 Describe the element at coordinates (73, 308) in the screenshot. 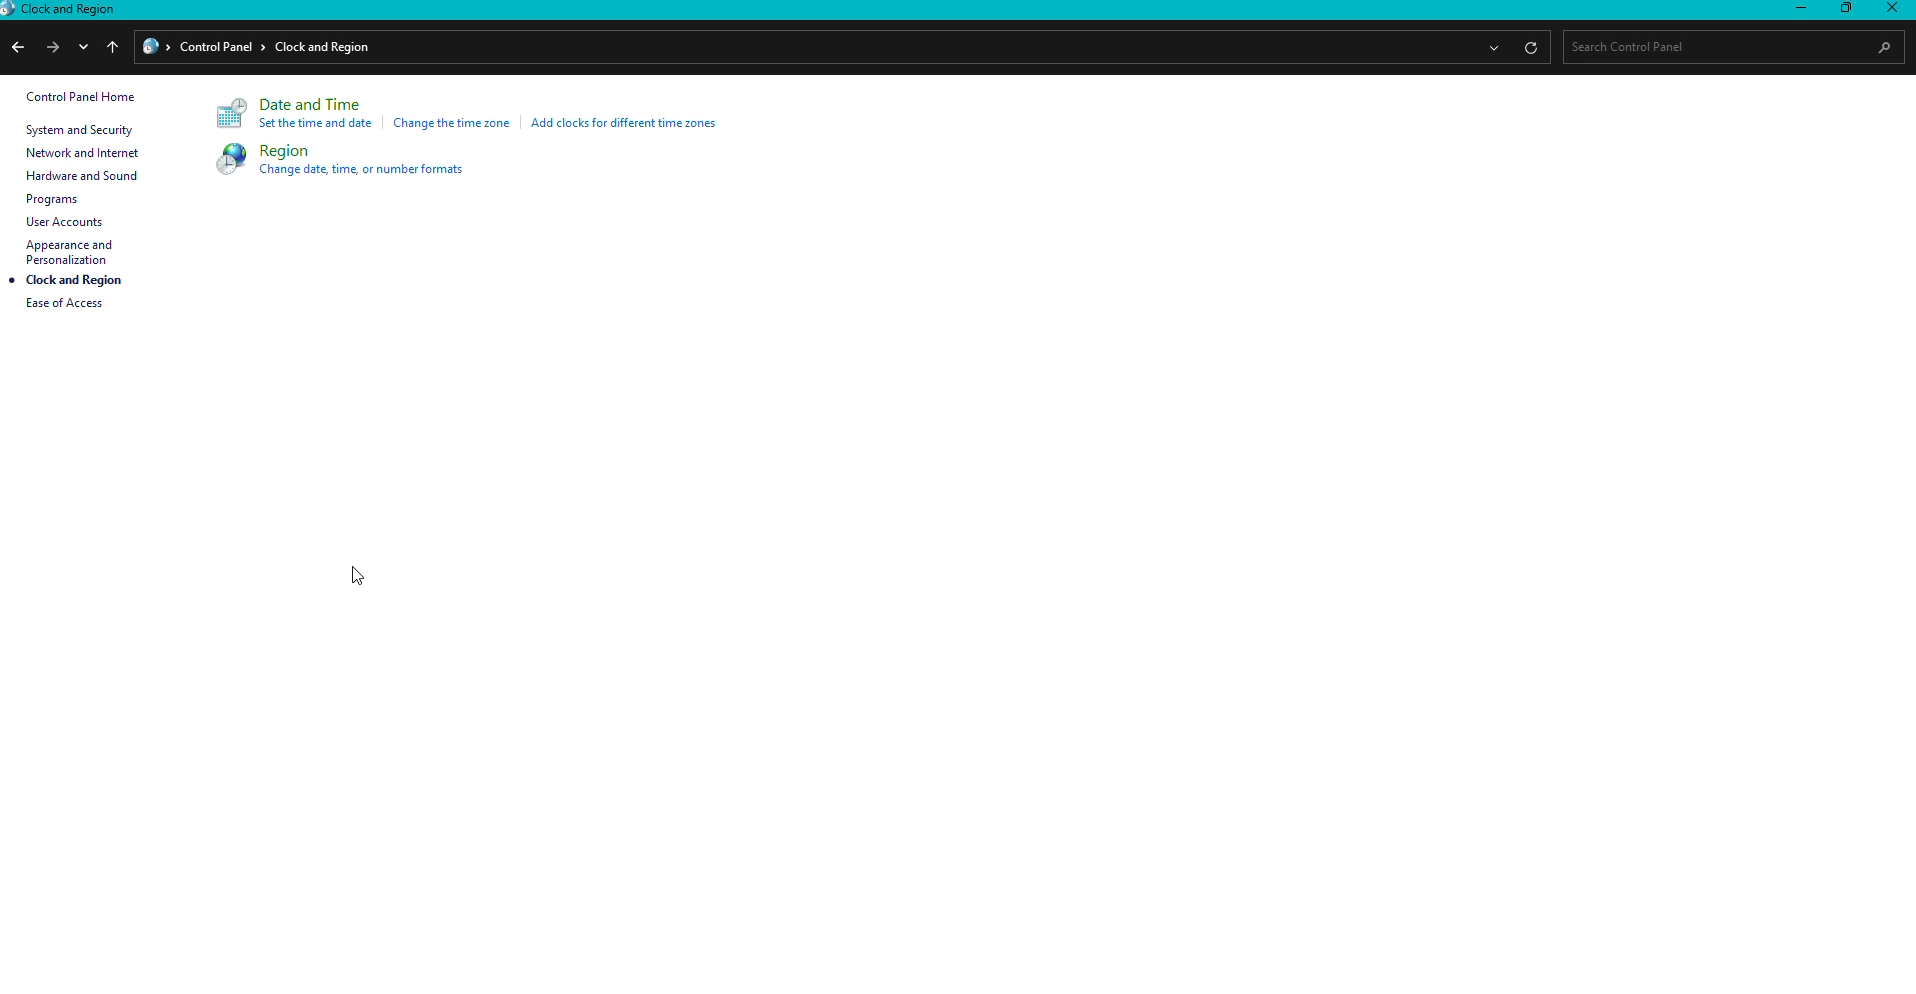

I see `Ease of access` at that location.